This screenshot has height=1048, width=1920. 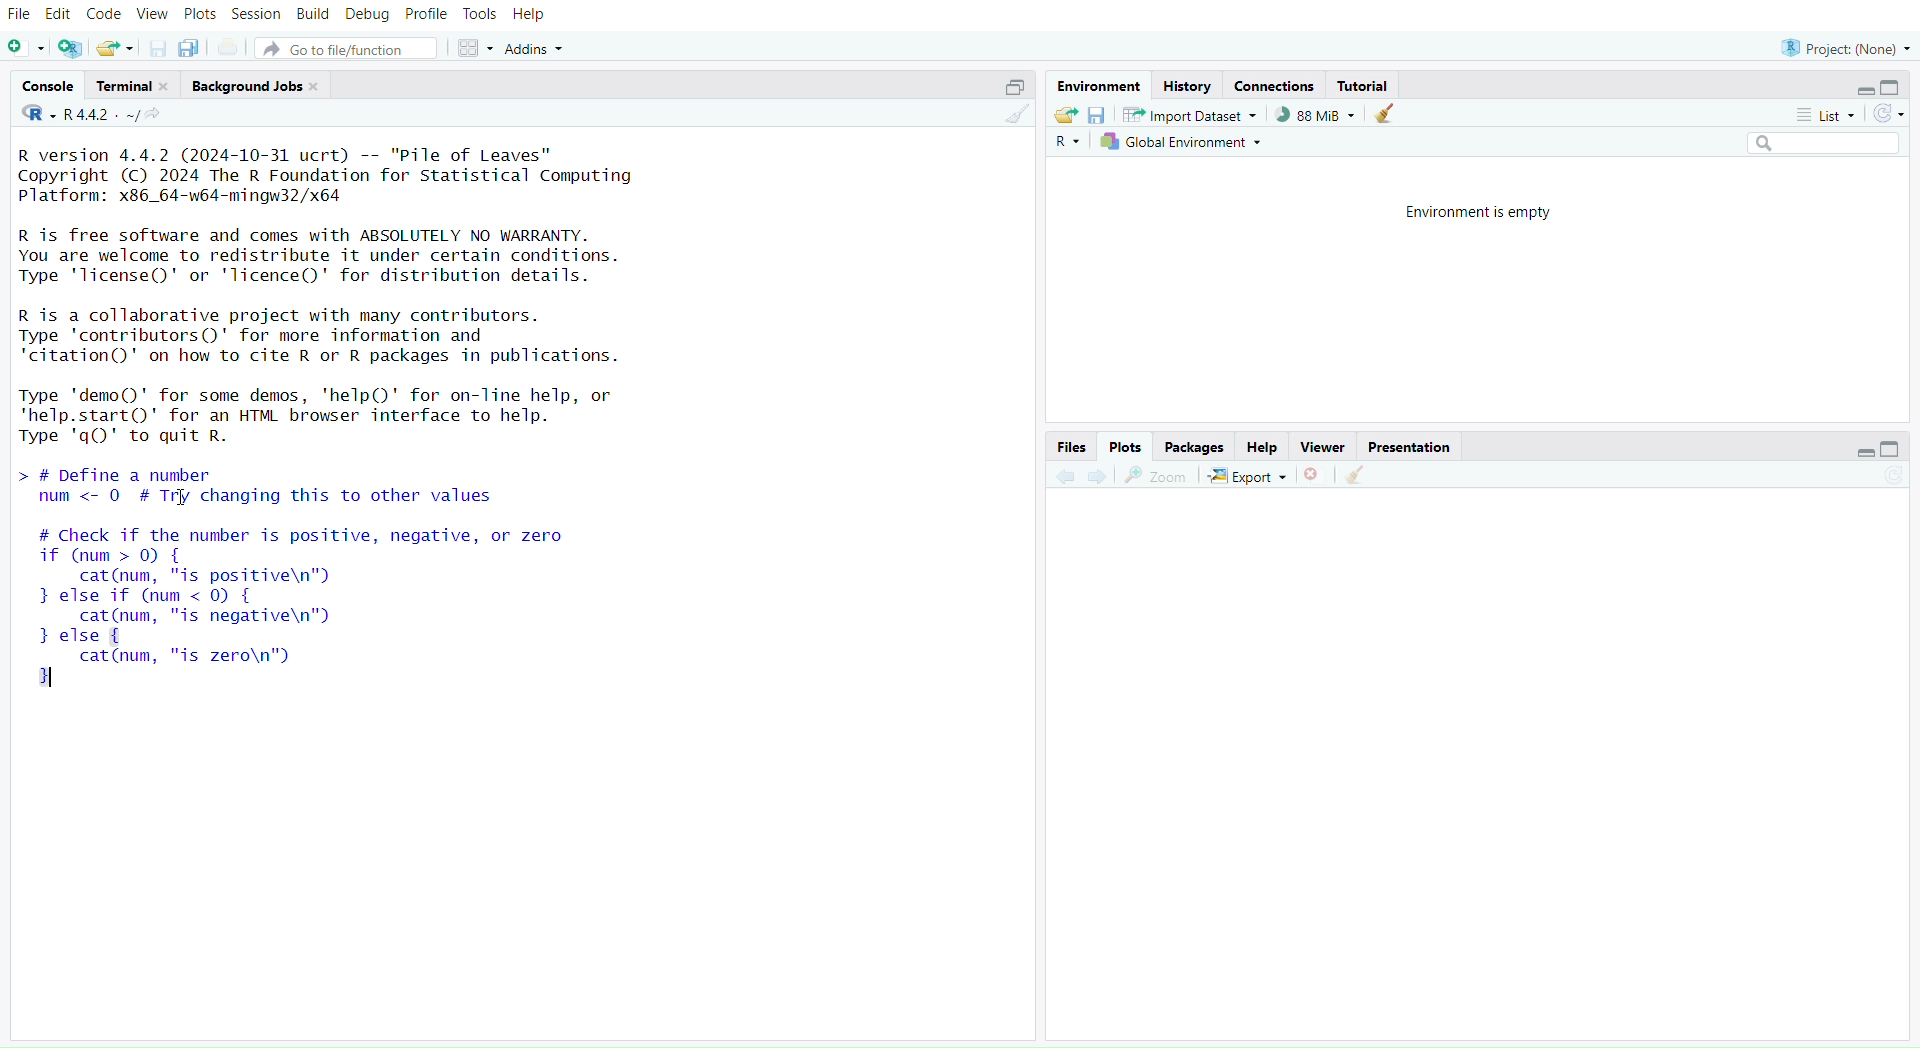 I want to click on remove current plot, so click(x=1313, y=476).